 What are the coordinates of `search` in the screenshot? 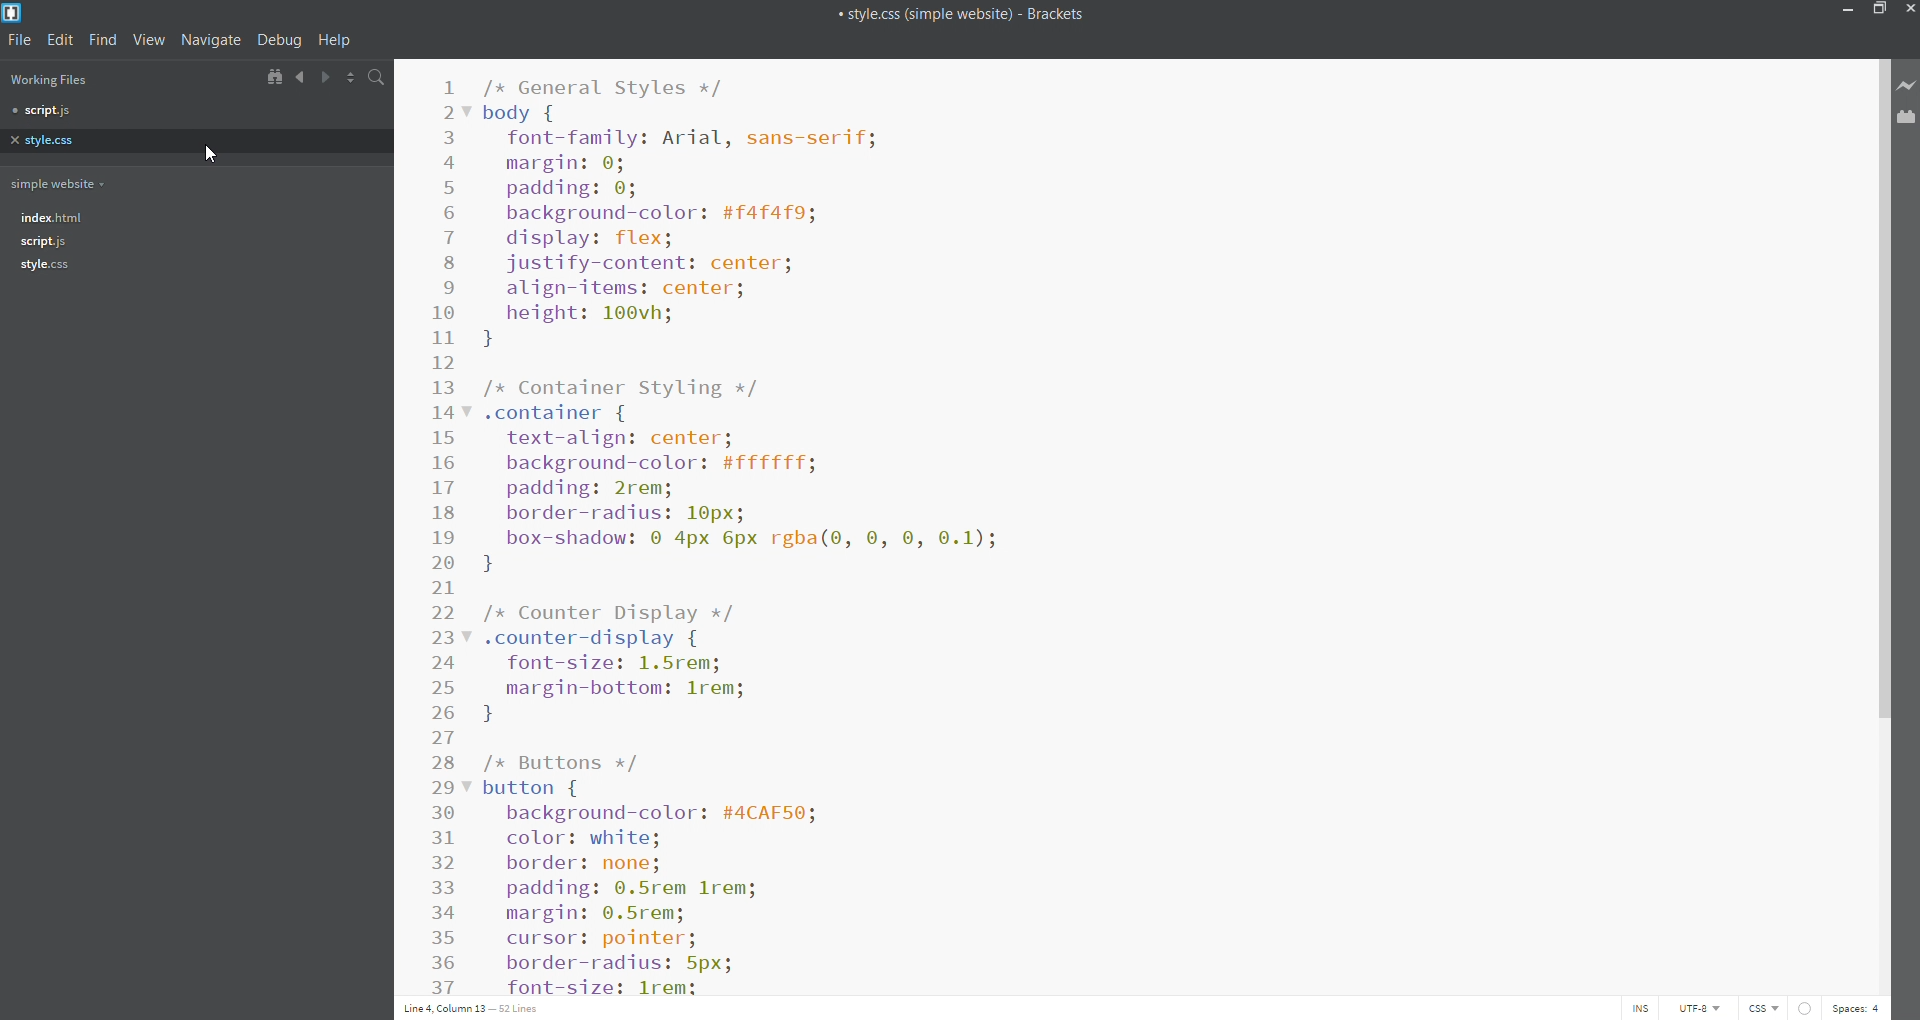 It's located at (380, 79).